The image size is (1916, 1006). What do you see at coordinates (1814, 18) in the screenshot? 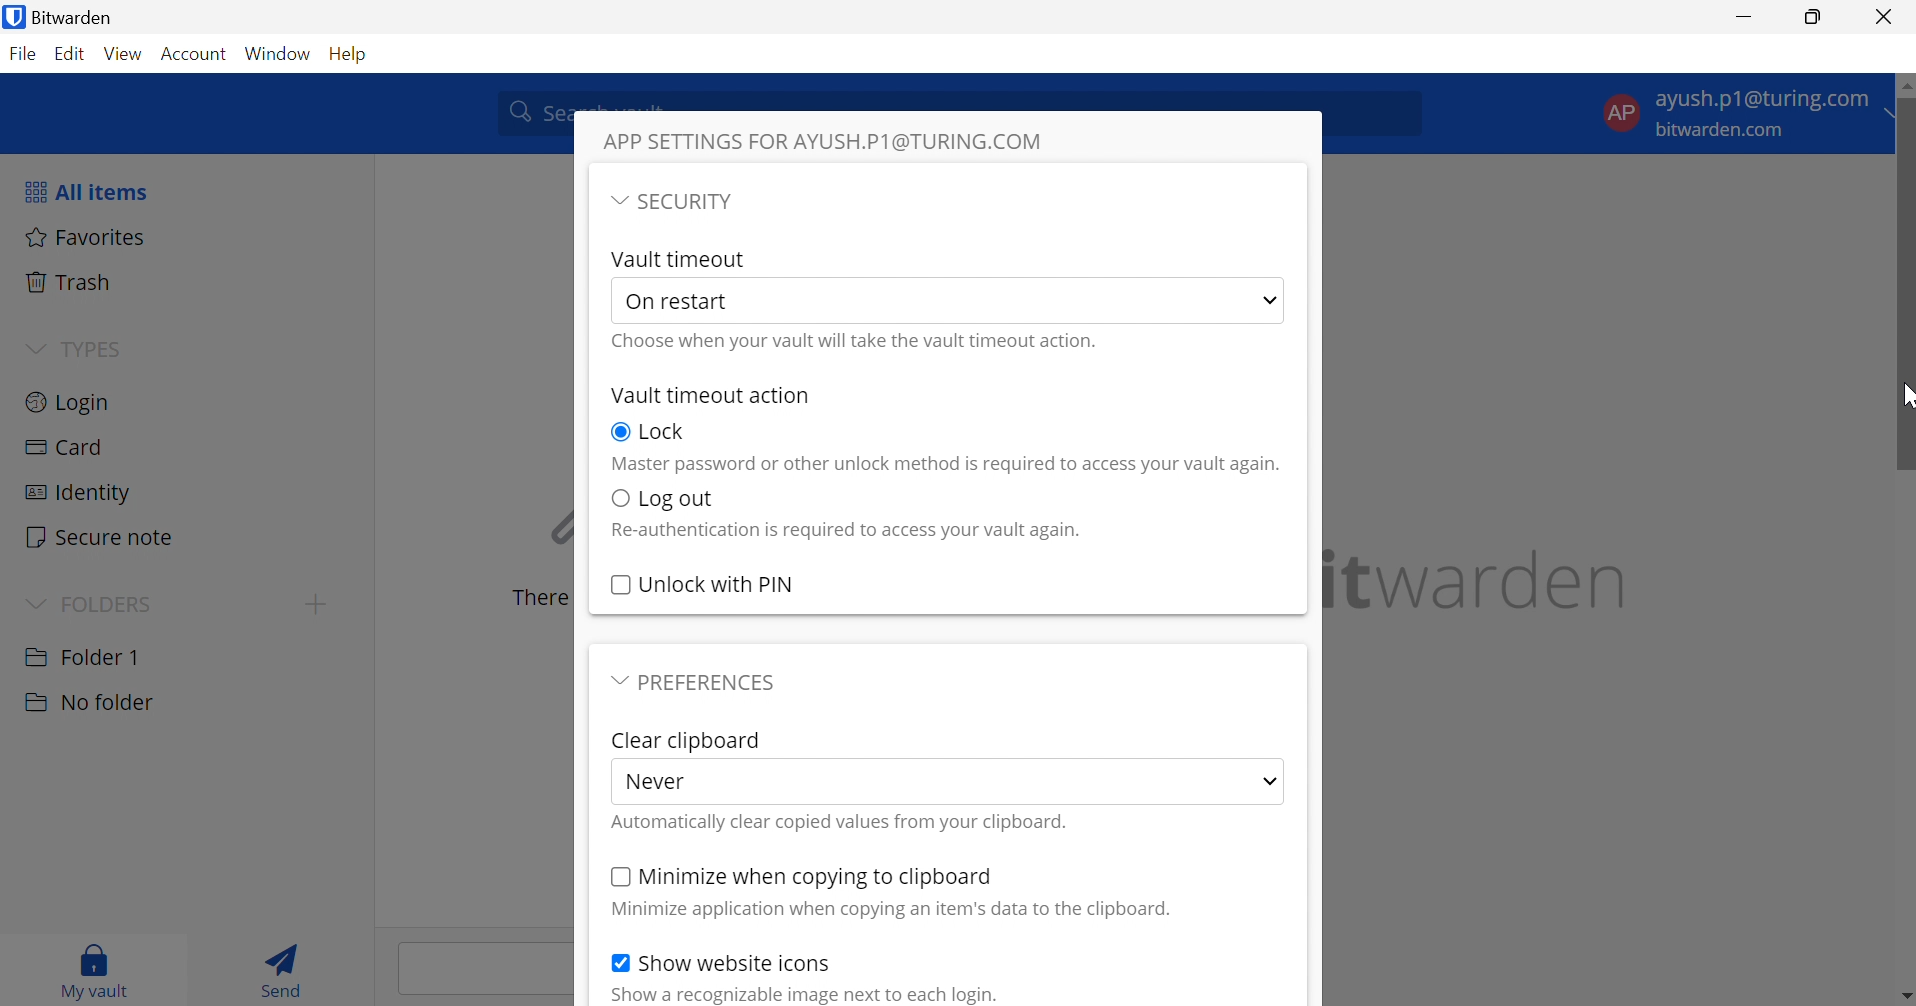
I see `Restore` at bounding box center [1814, 18].